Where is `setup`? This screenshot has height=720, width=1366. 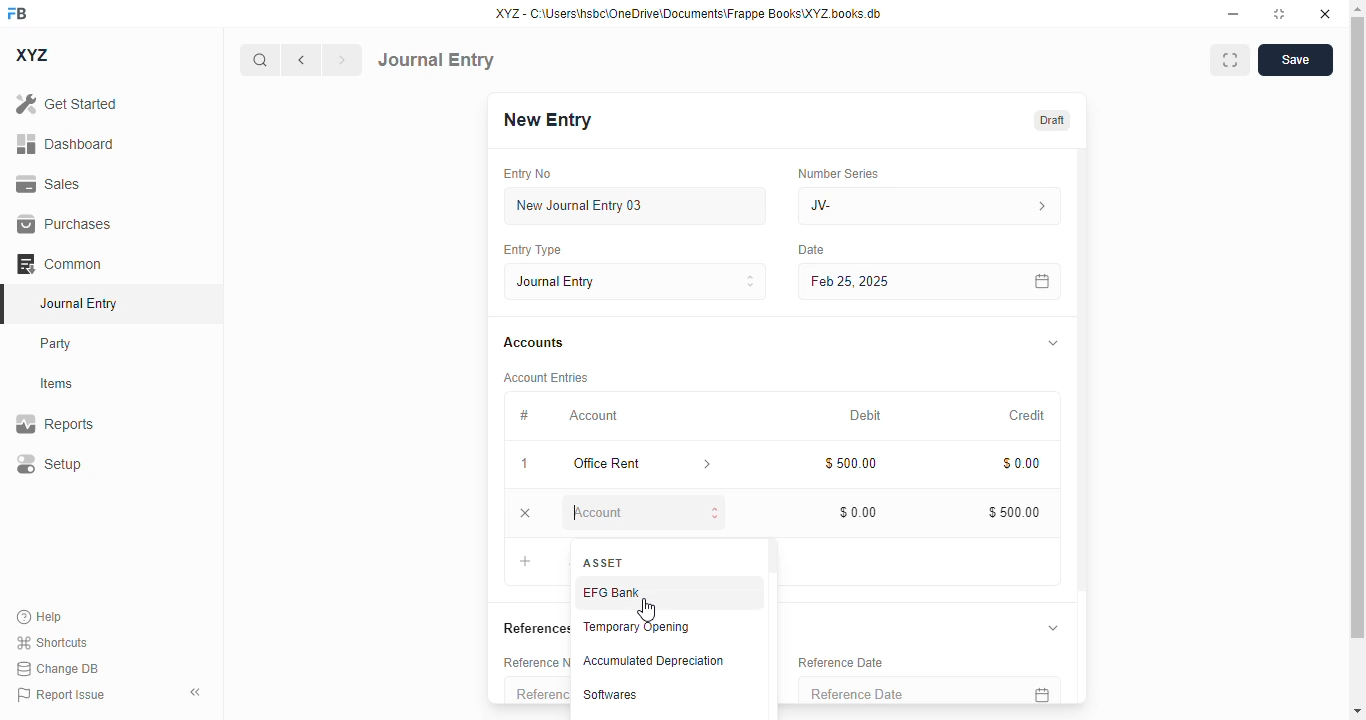 setup is located at coordinates (48, 463).